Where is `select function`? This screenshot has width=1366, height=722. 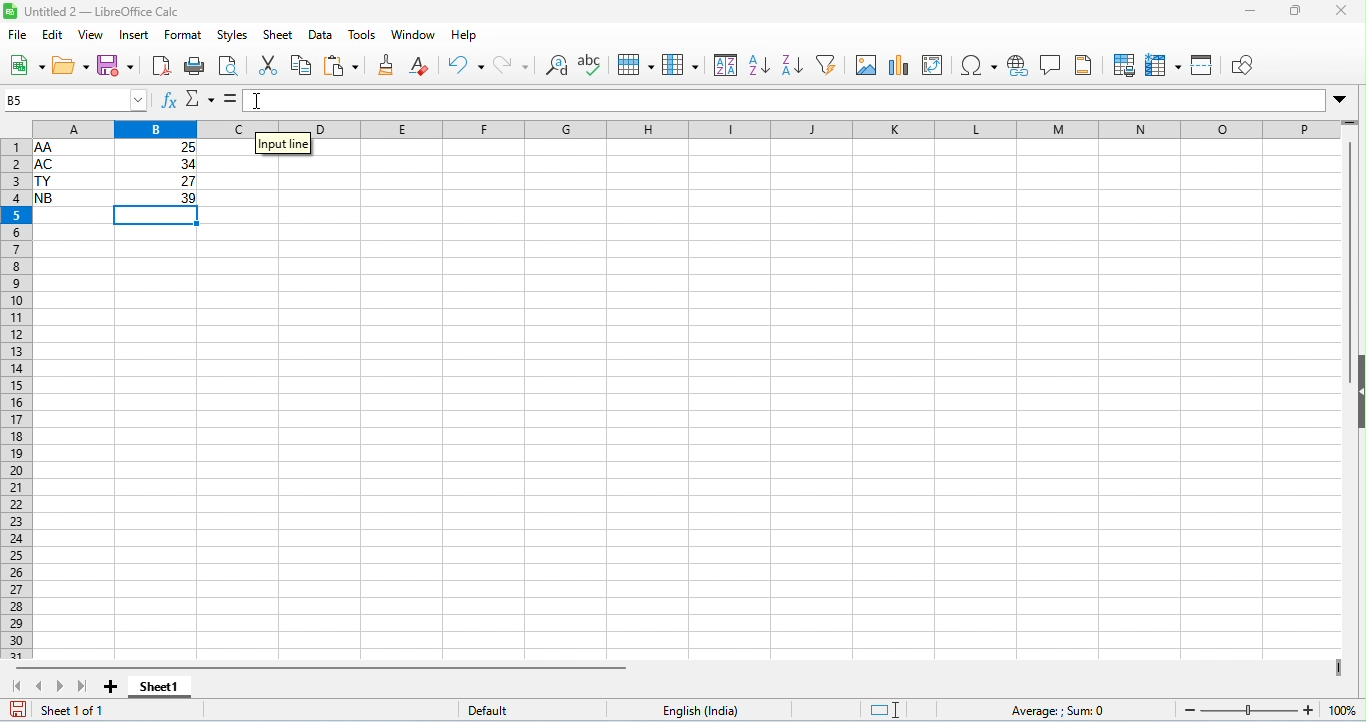
select function is located at coordinates (199, 99).